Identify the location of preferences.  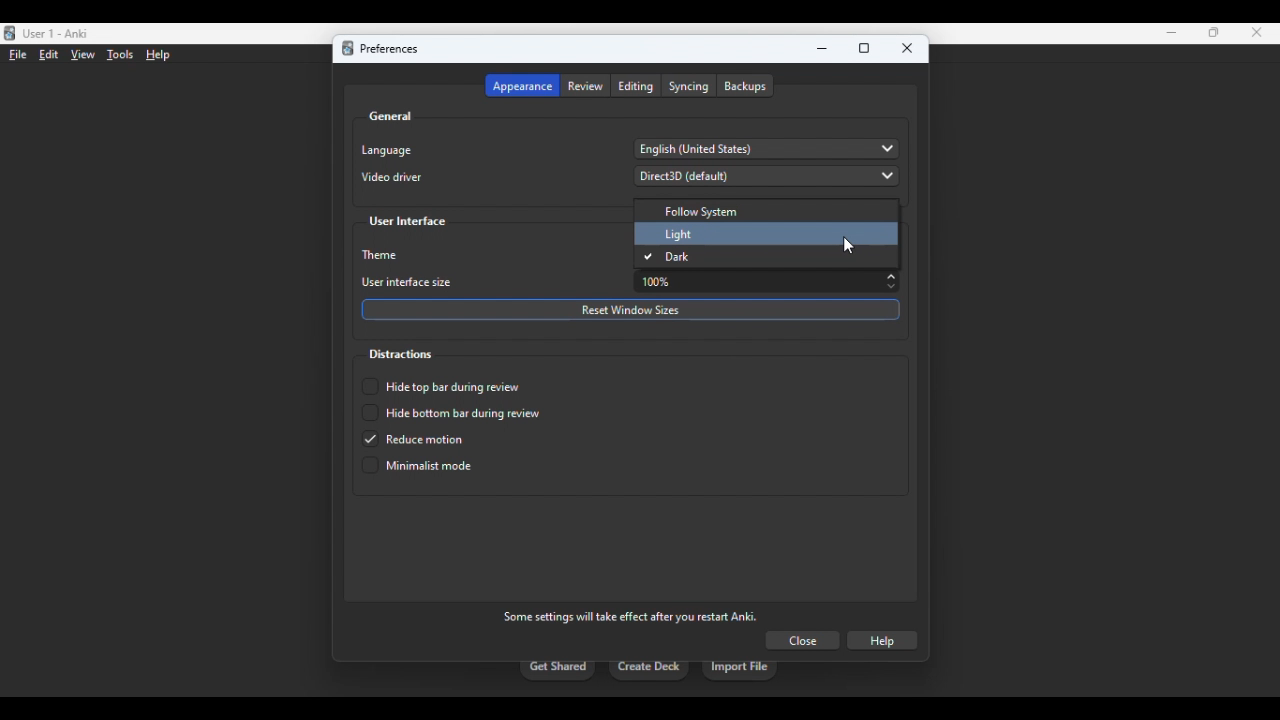
(388, 49).